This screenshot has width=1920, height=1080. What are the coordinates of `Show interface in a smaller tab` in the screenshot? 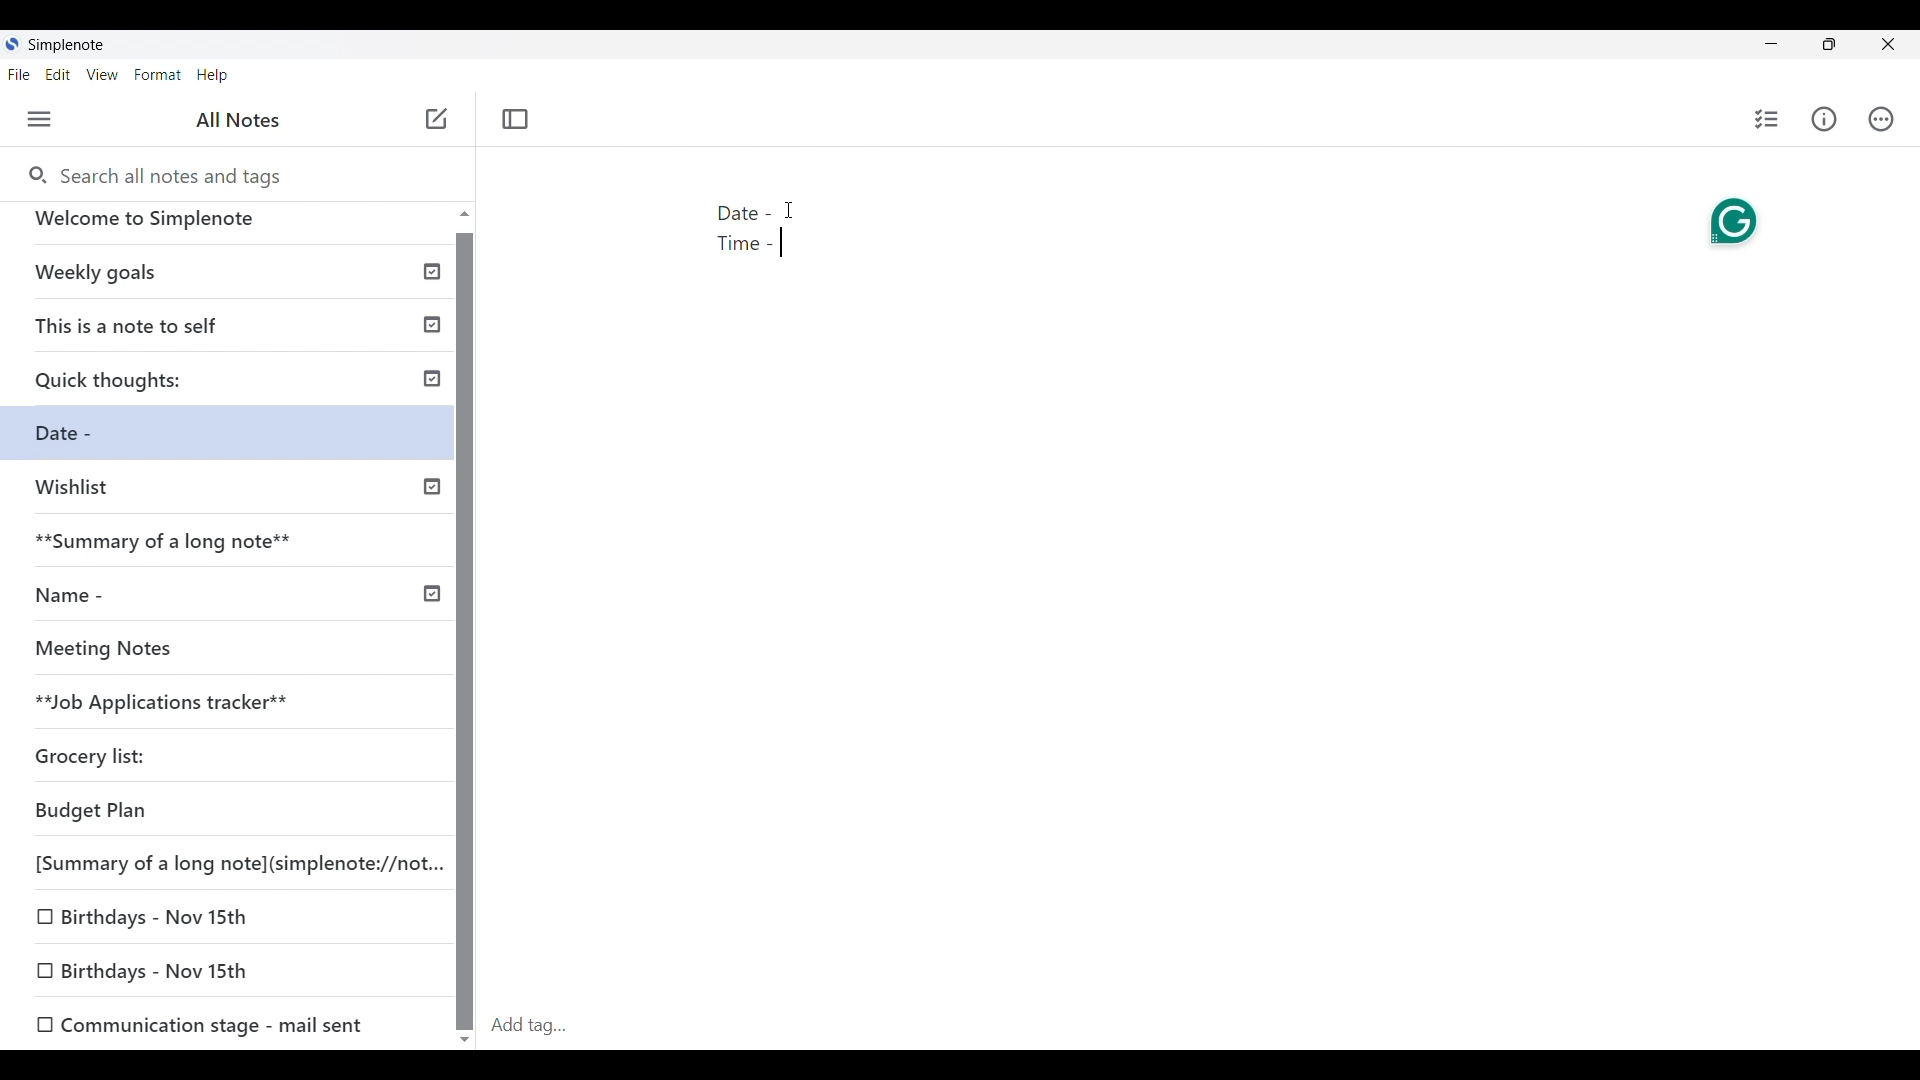 It's located at (1829, 44).